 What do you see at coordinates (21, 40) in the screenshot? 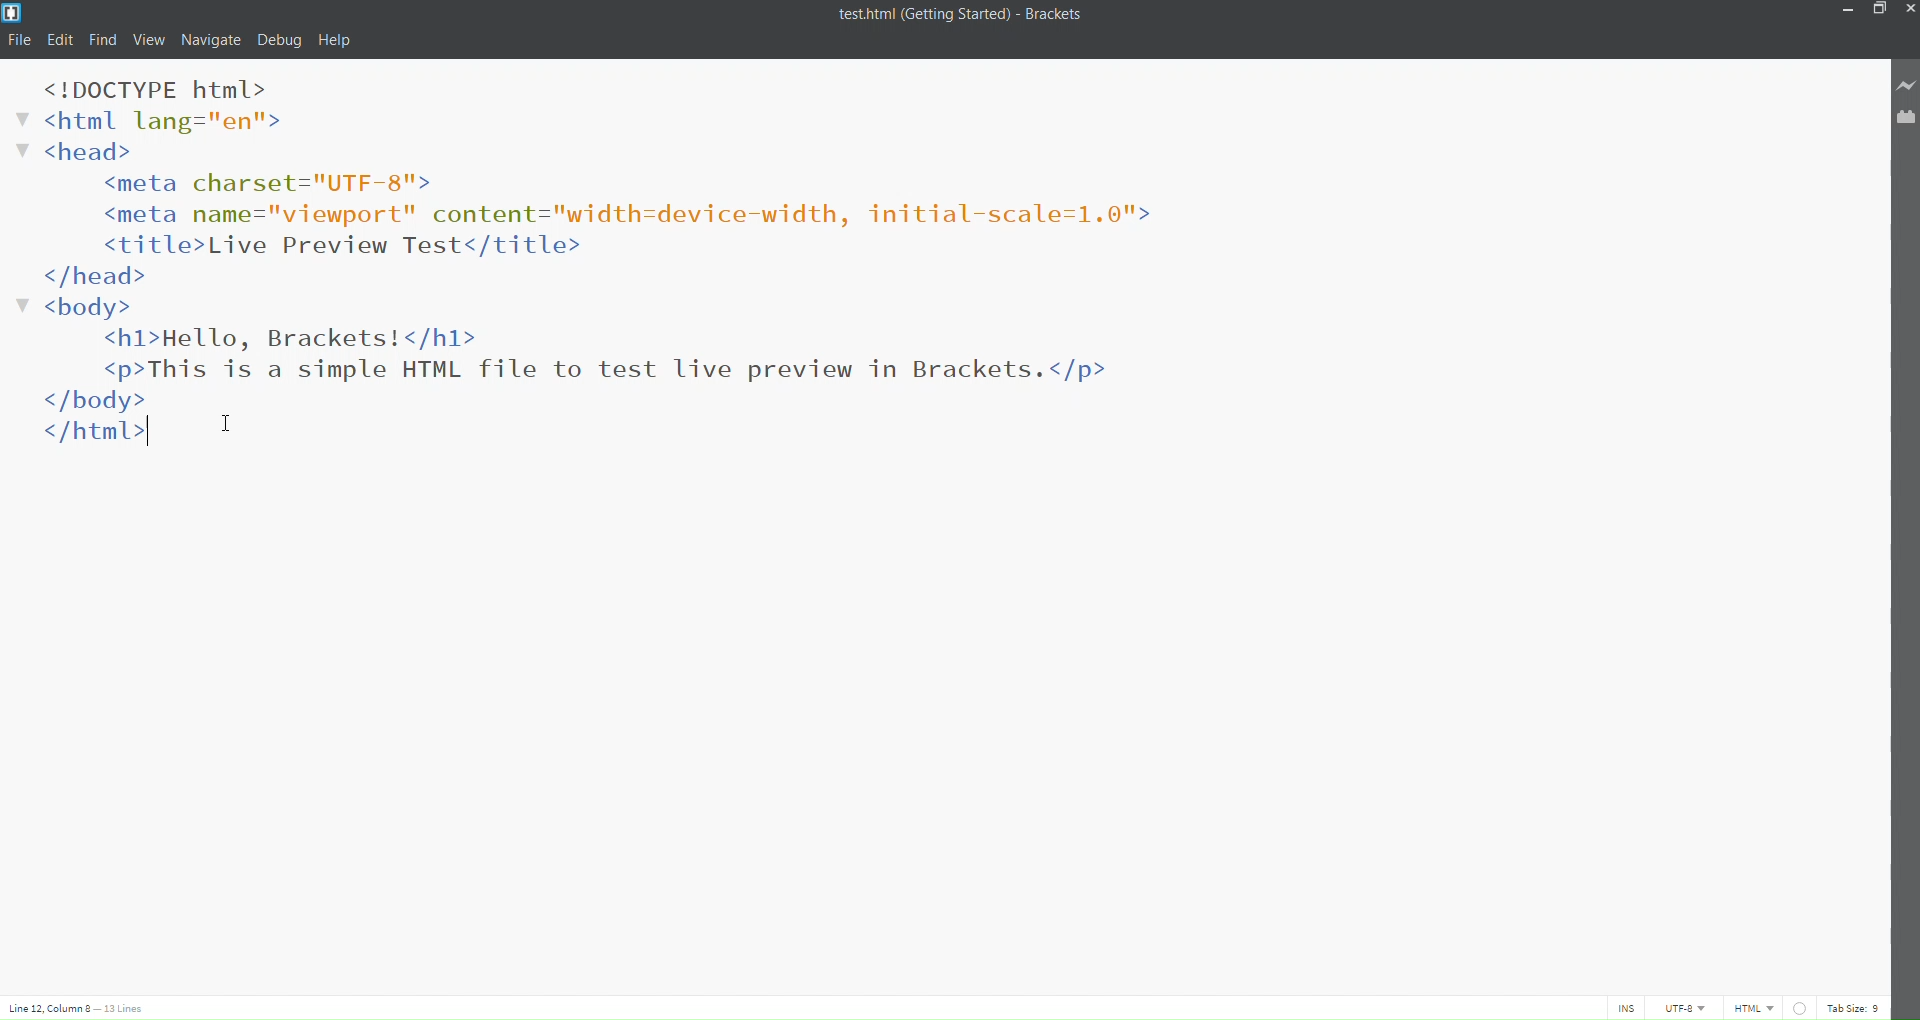
I see `File` at bounding box center [21, 40].